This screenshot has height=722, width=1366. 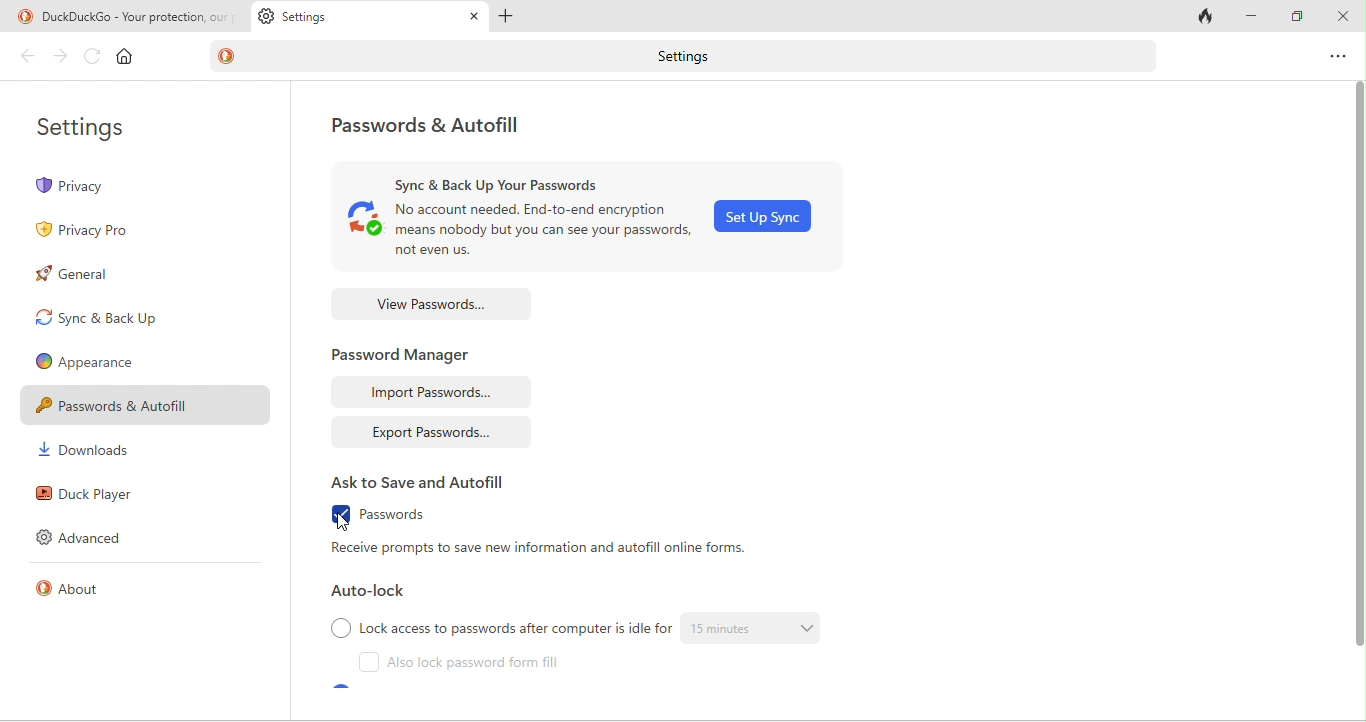 I want to click on set up sync, so click(x=769, y=217).